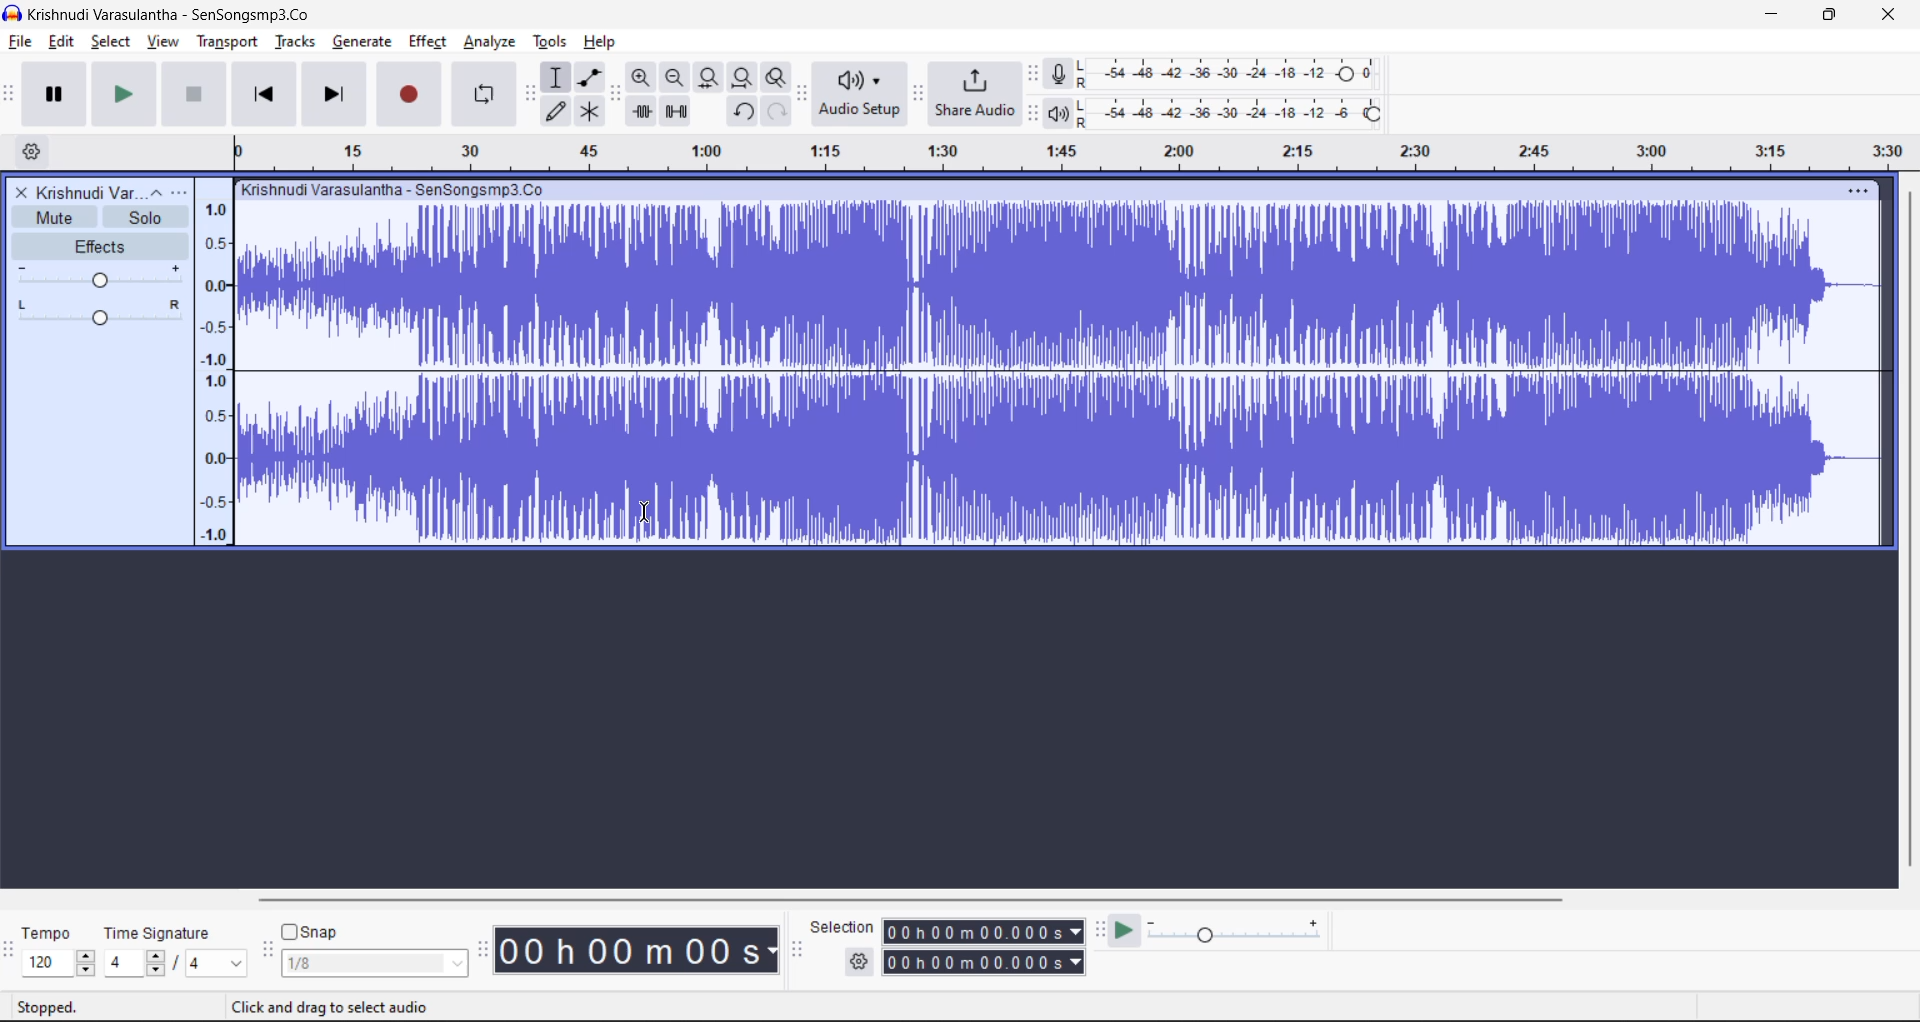 This screenshot has height=1022, width=1920. I want to click on effect, so click(427, 42).